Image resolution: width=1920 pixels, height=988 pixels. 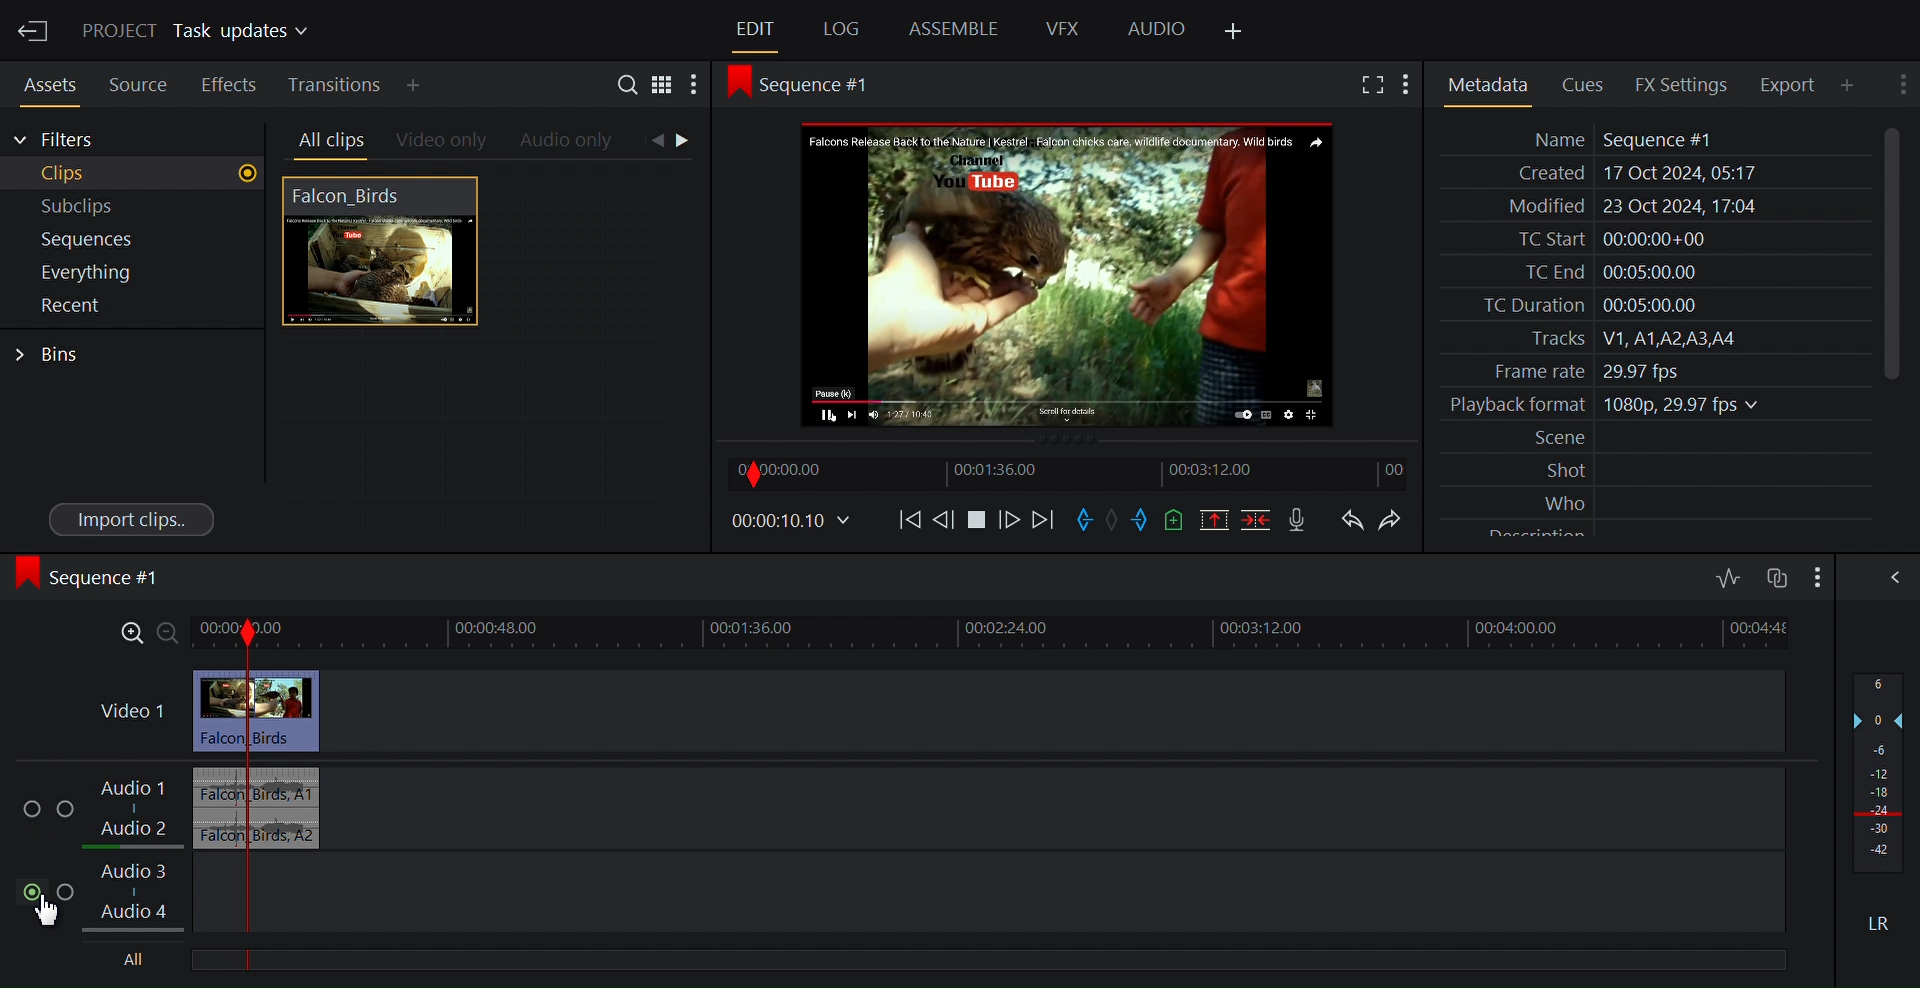 What do you see at coordinates (1646, 368) in the screenshot?
I see `Frame rate` at bounding box center [1646, 368].